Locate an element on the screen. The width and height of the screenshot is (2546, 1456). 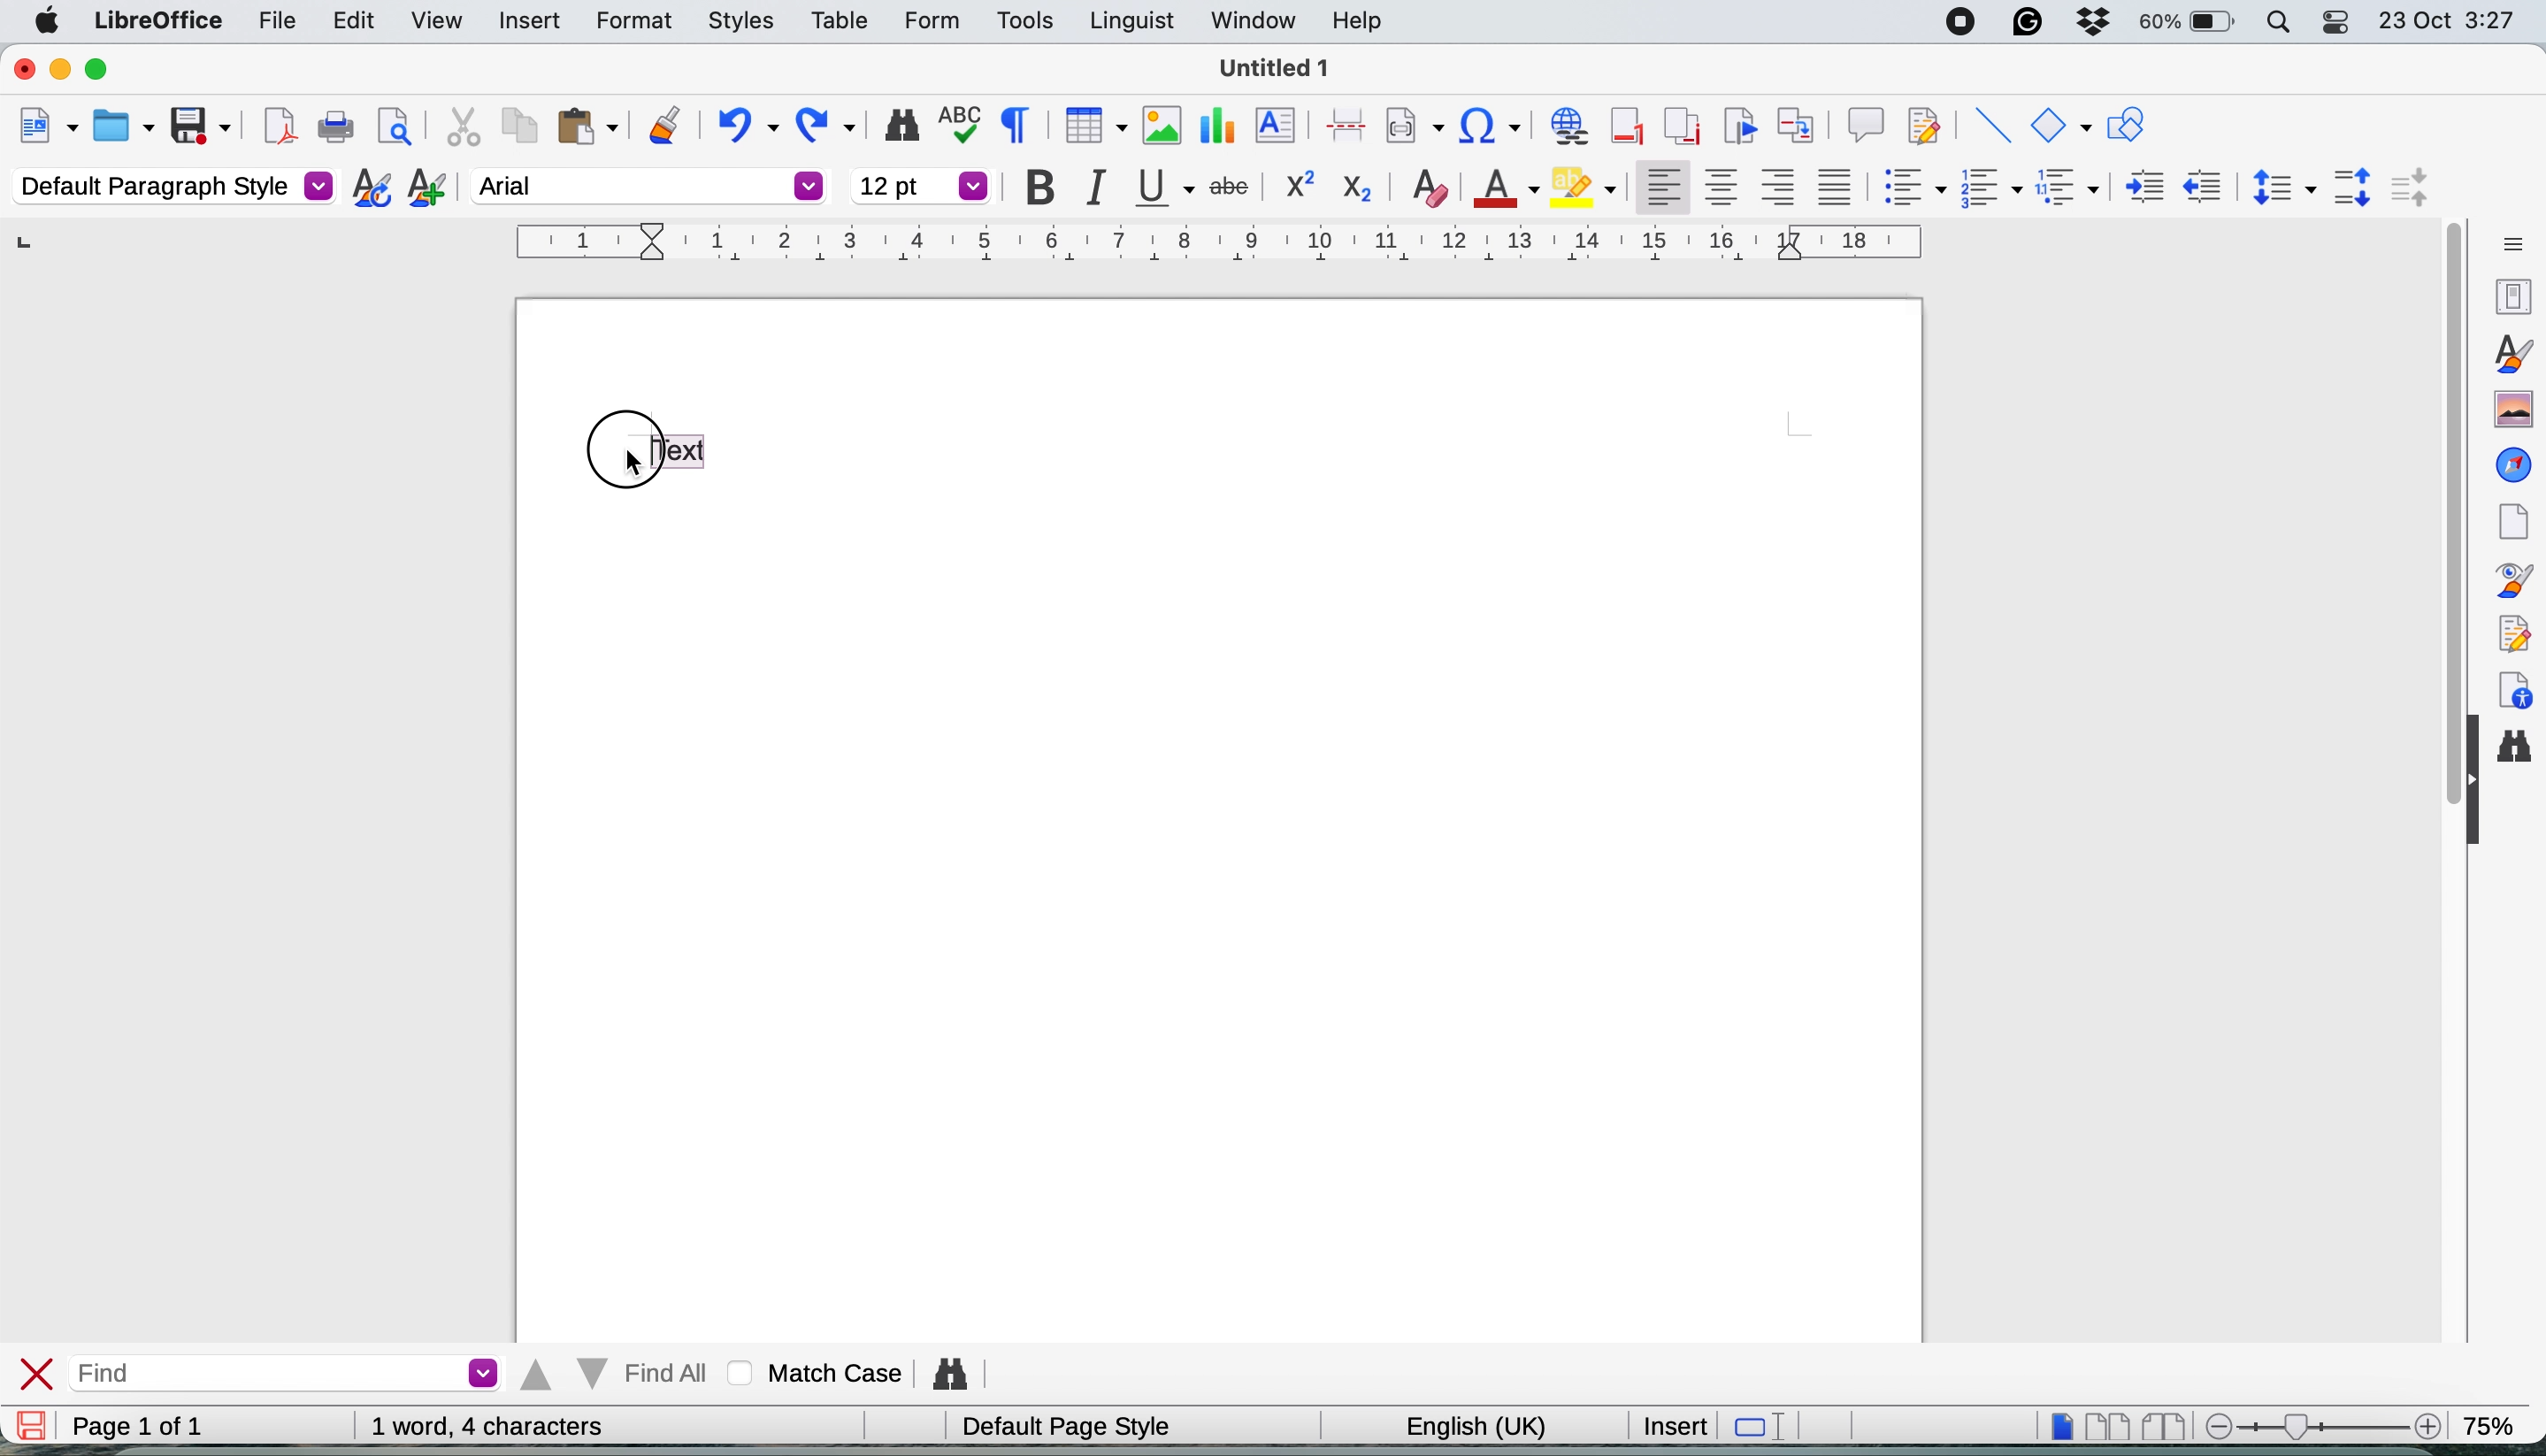
properties is located at coordinates (2512, 297).